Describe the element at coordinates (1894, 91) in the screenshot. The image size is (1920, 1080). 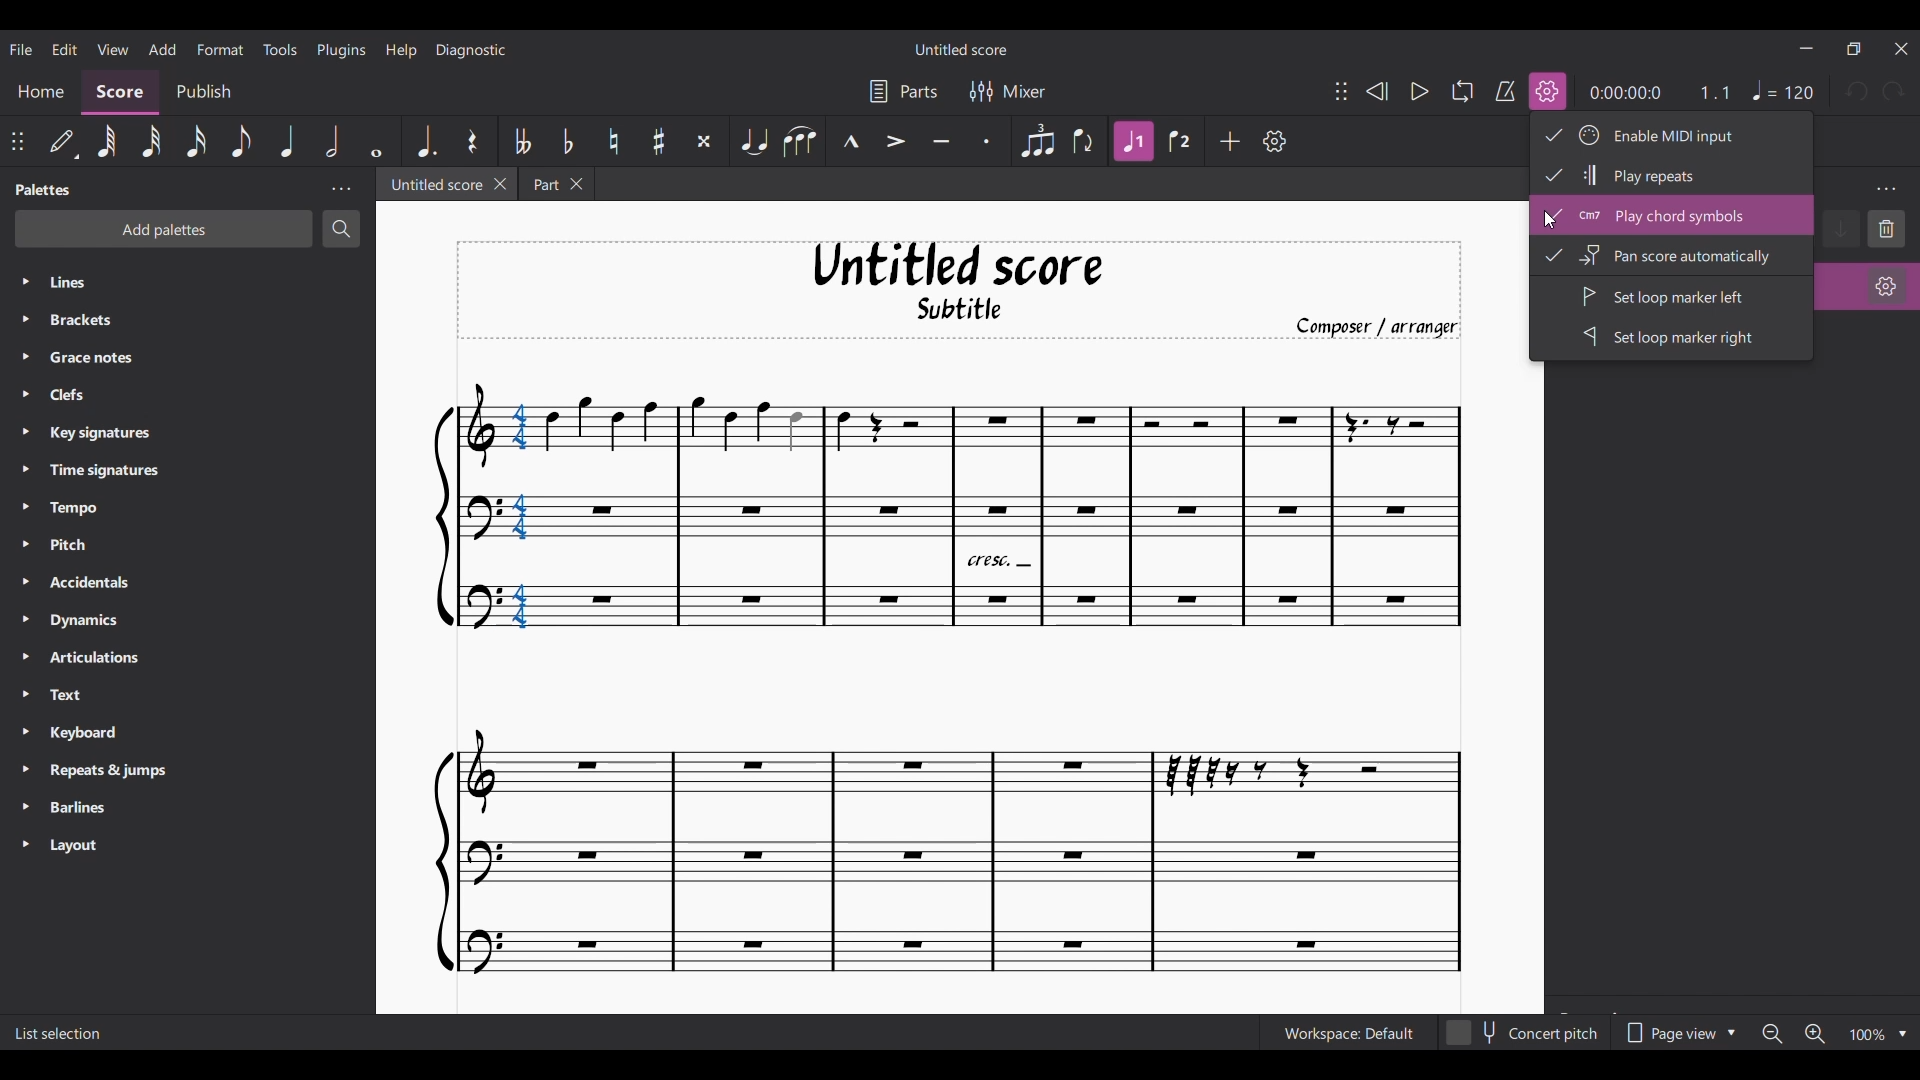
I see `Redo` at that location.